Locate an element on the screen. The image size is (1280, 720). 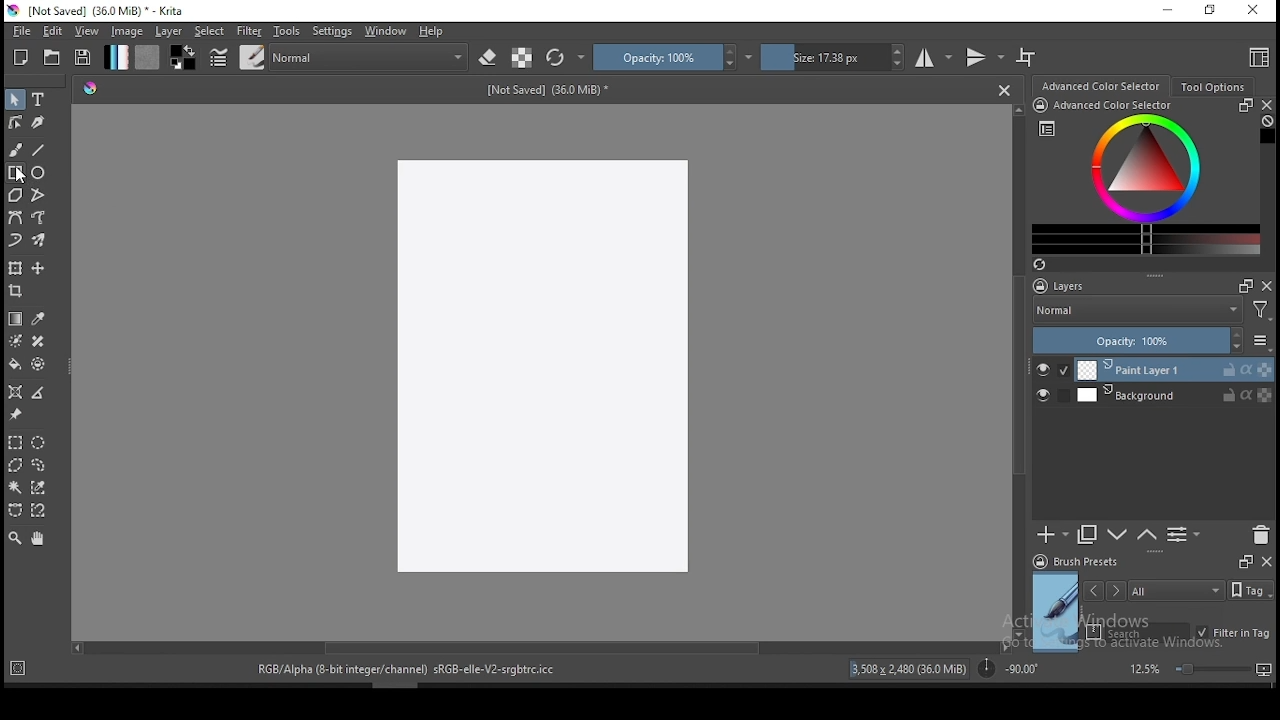
layer is located at coordinates (1175, 370).